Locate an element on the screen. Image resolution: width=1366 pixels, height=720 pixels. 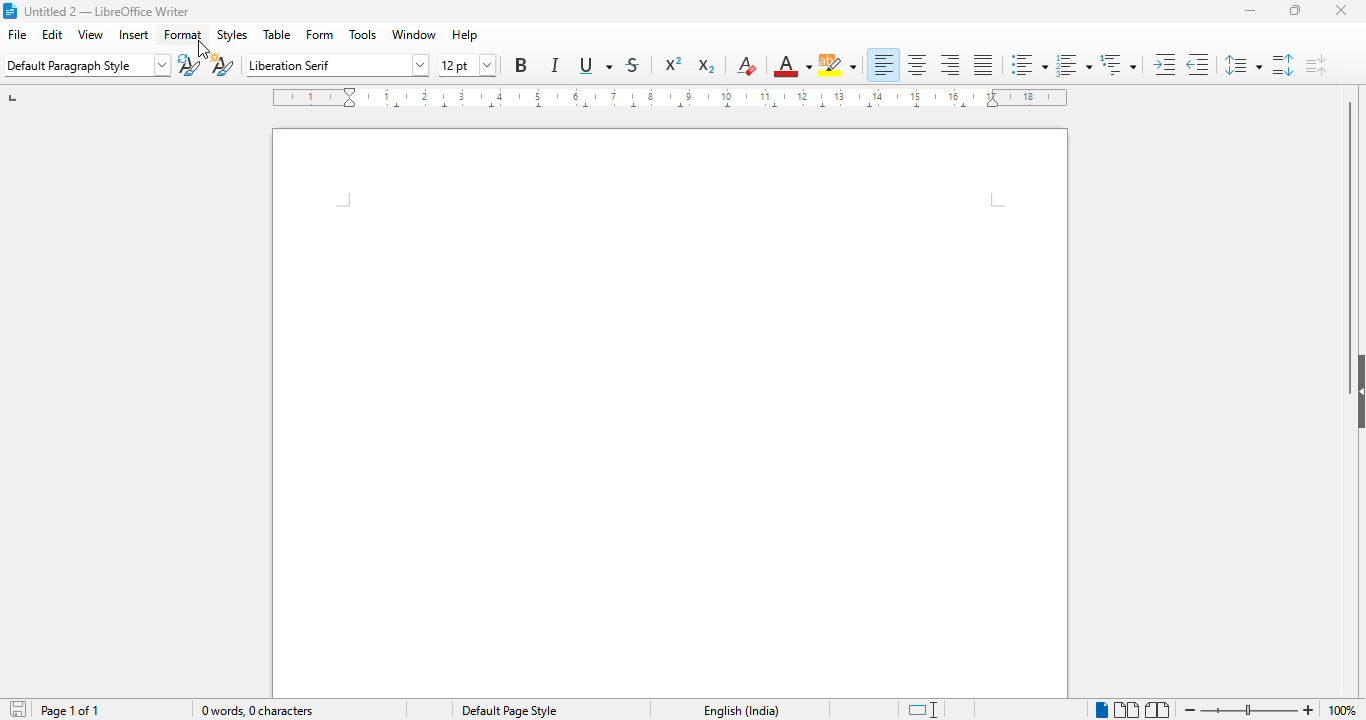
text language is located at coordinates (741, 710).